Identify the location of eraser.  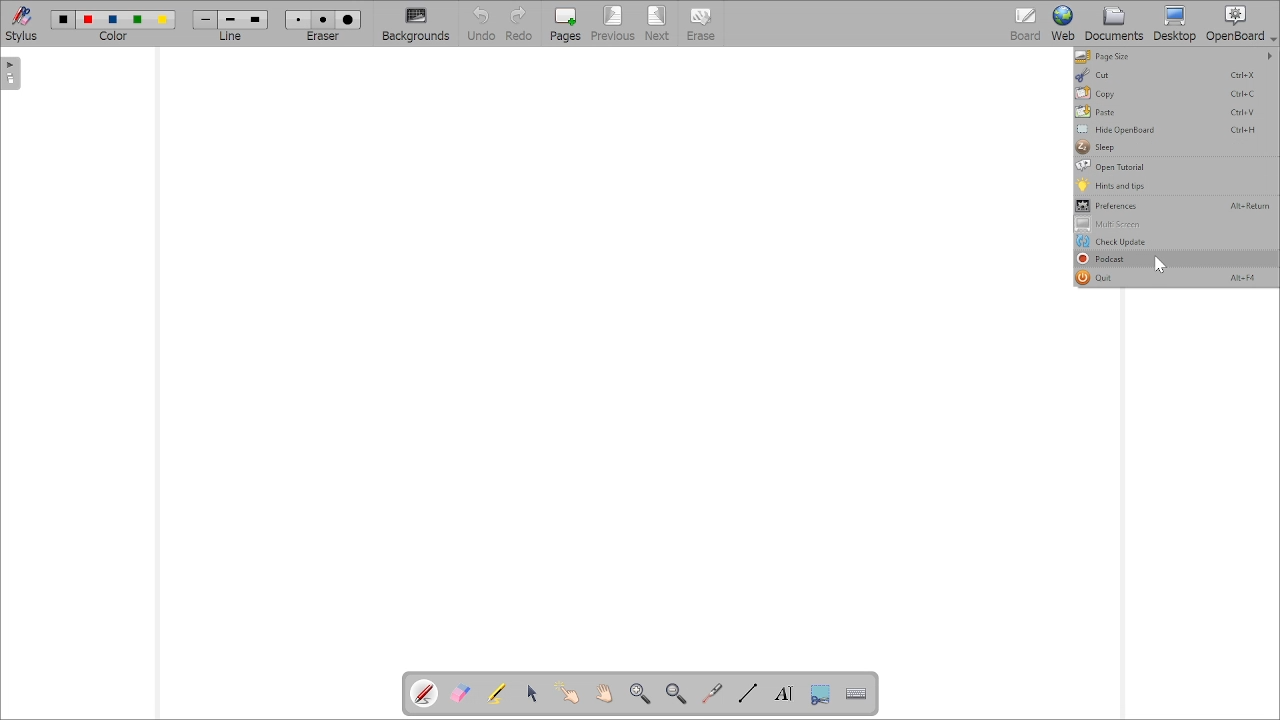
(323, 38).